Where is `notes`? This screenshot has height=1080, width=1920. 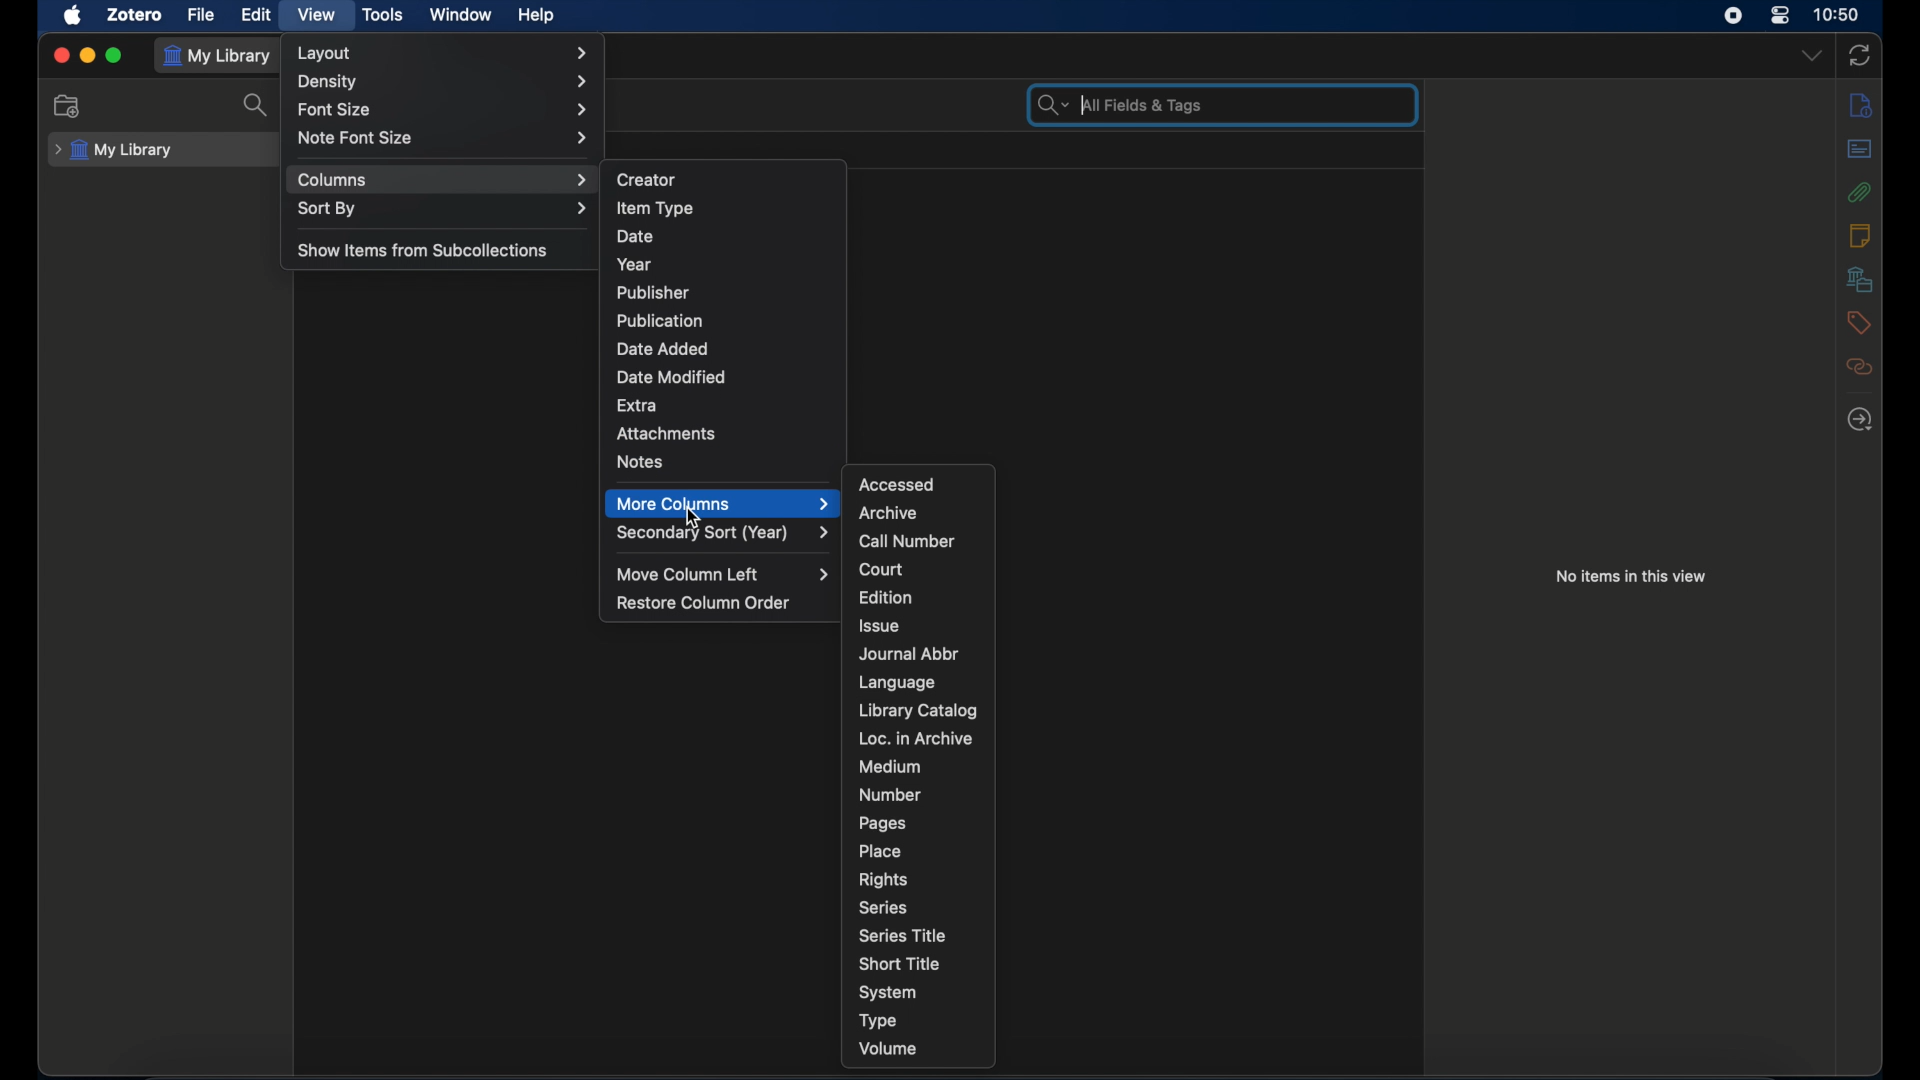 notes is located at coordinates (1861, 235).